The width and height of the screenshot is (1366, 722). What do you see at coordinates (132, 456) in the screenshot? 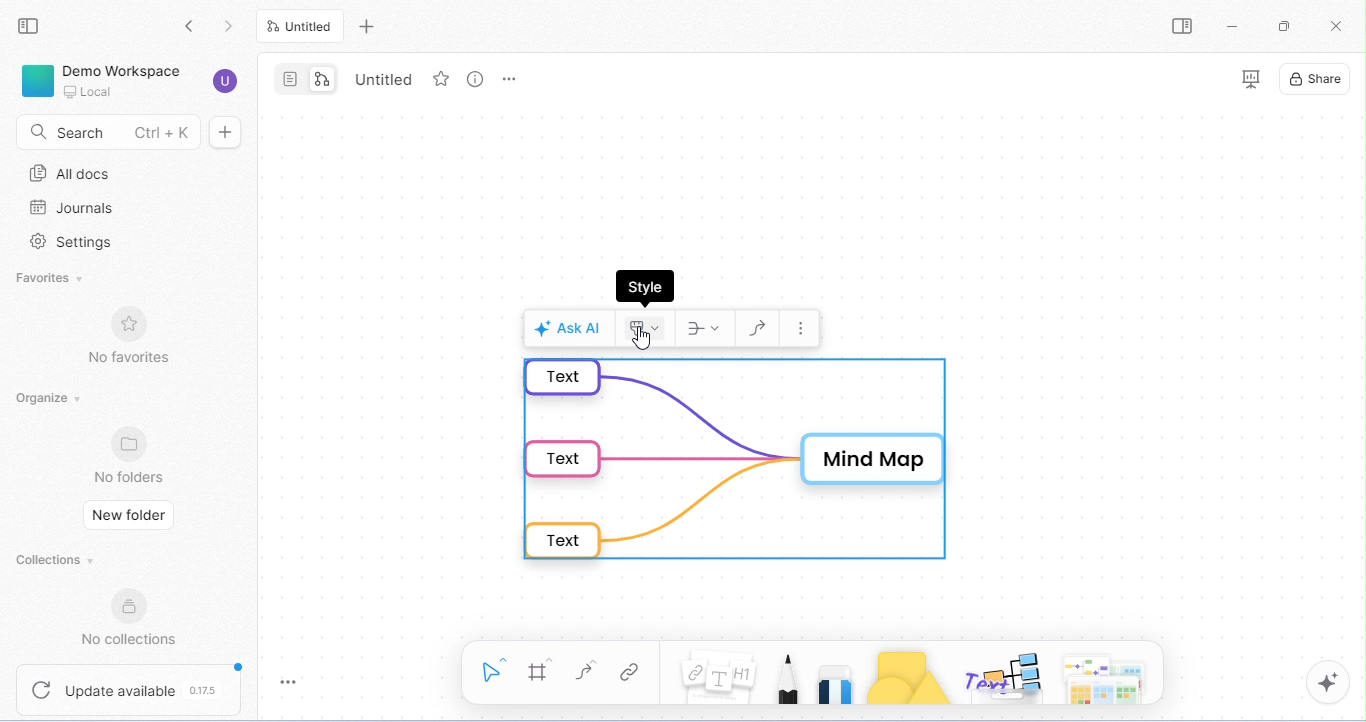
I see `no folders` at bounding box center [132, 456].